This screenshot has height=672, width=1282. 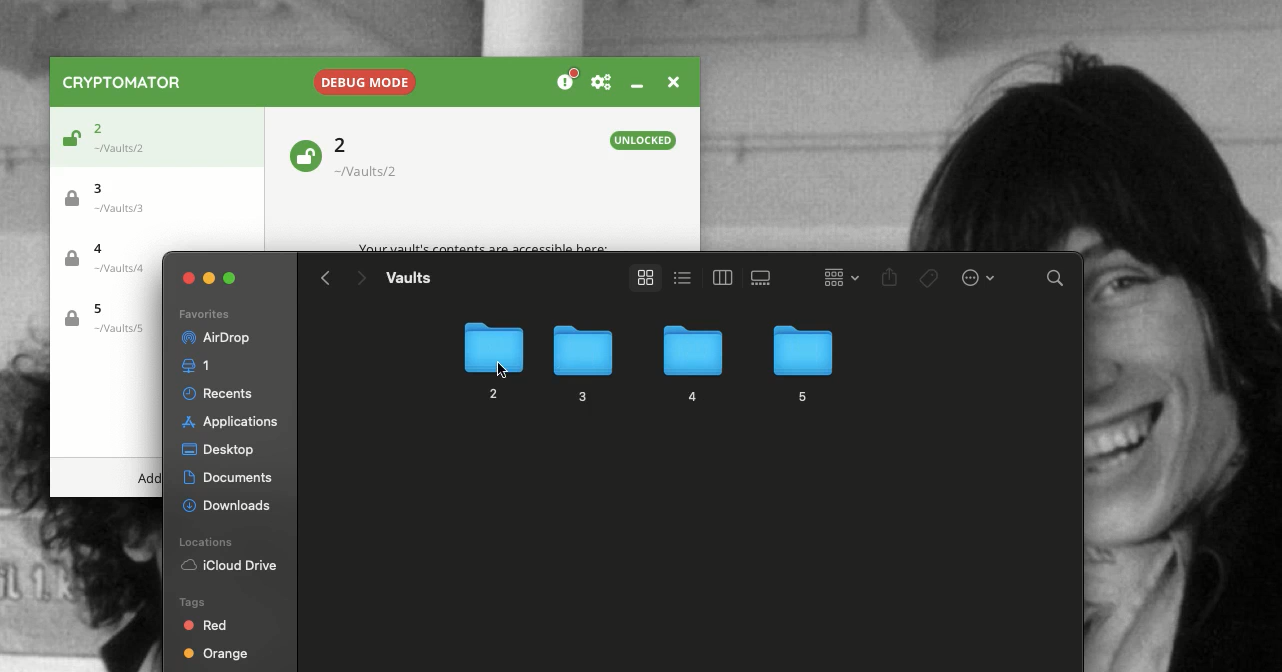 I want to click on Red, so click(x=207, y=625).